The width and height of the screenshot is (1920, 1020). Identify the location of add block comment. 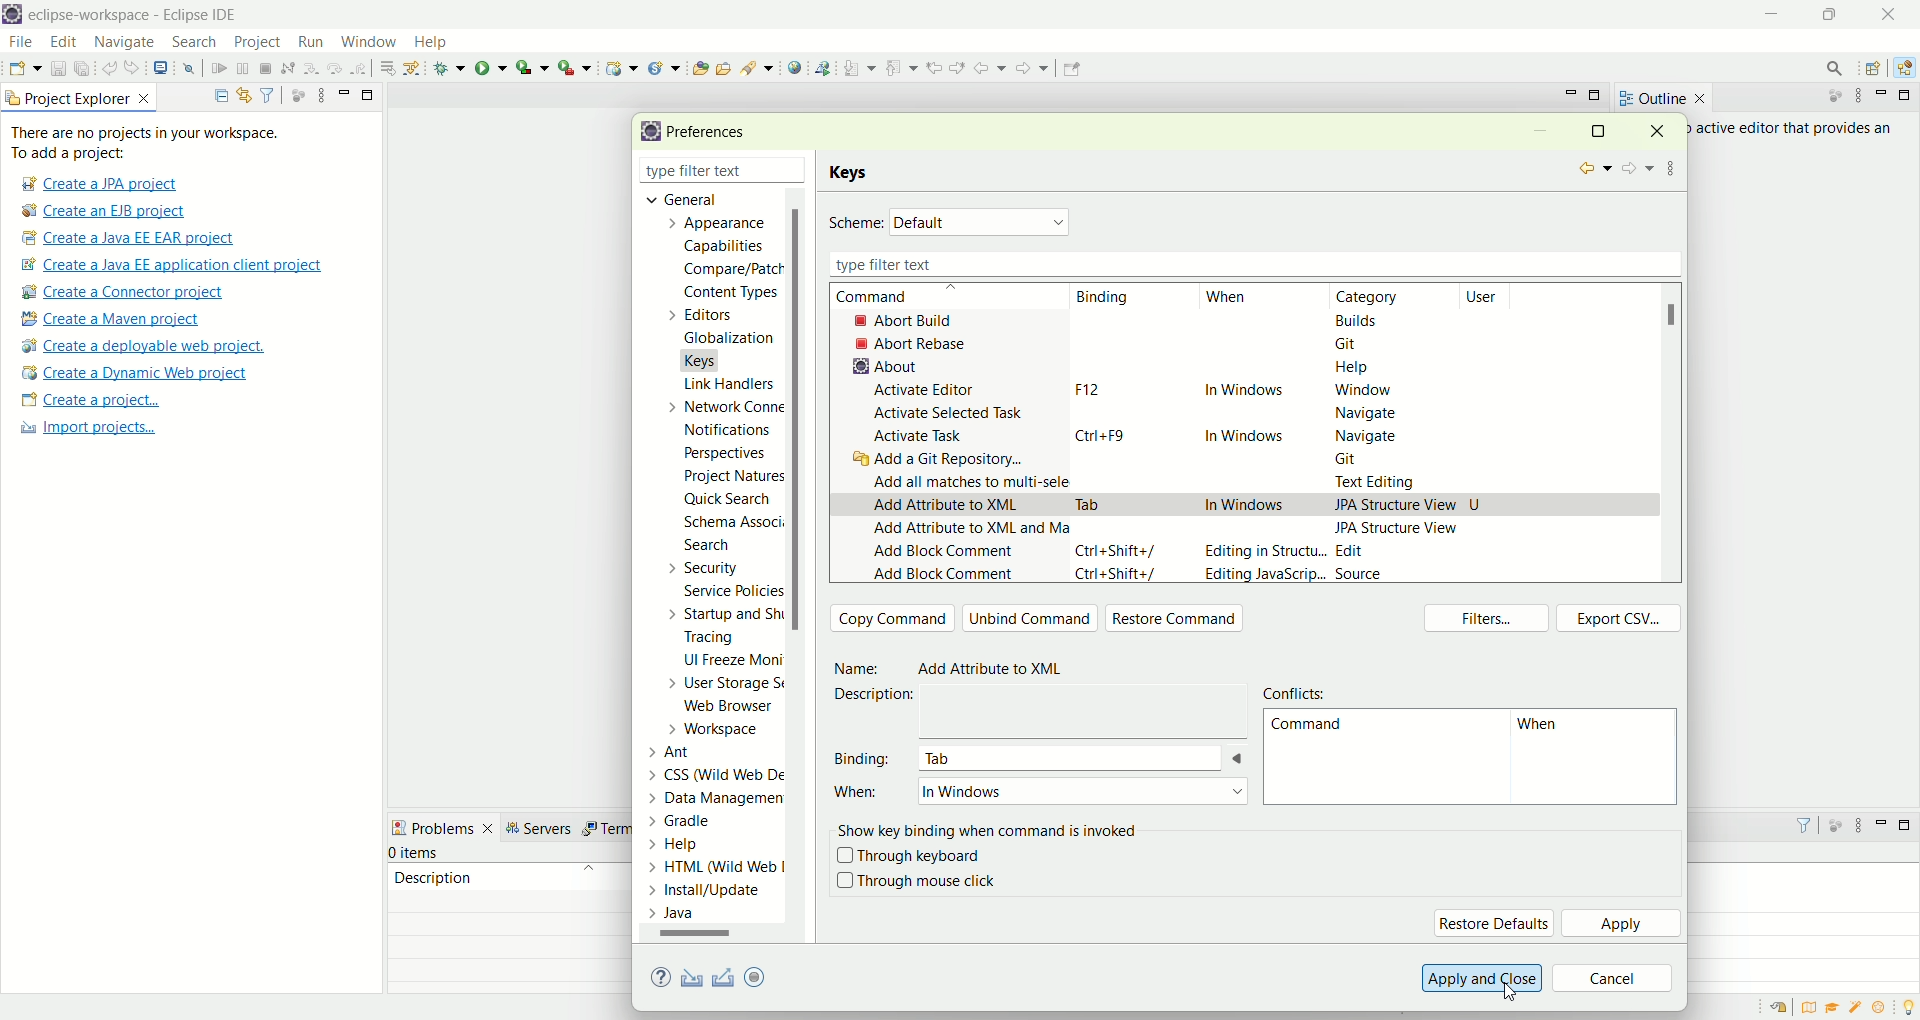
(943, 575).